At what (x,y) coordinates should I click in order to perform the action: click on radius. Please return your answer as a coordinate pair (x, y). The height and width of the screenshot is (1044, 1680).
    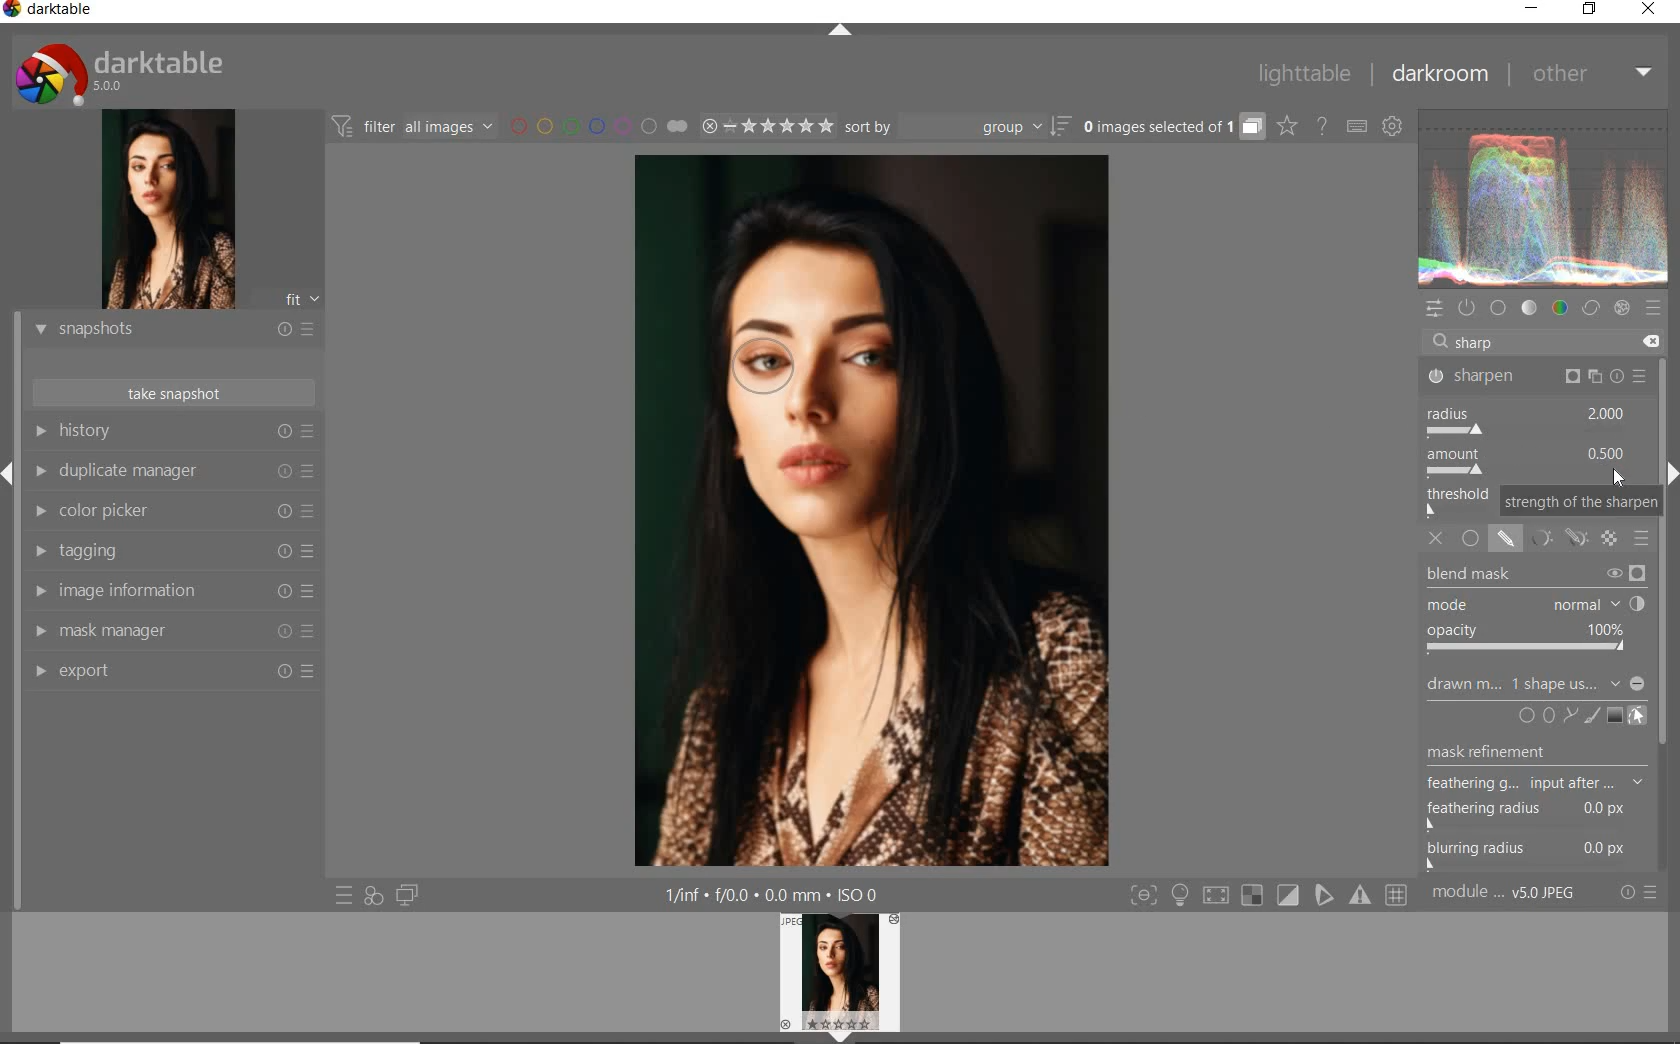
    Looking at the image, I should click on (1533, 421).